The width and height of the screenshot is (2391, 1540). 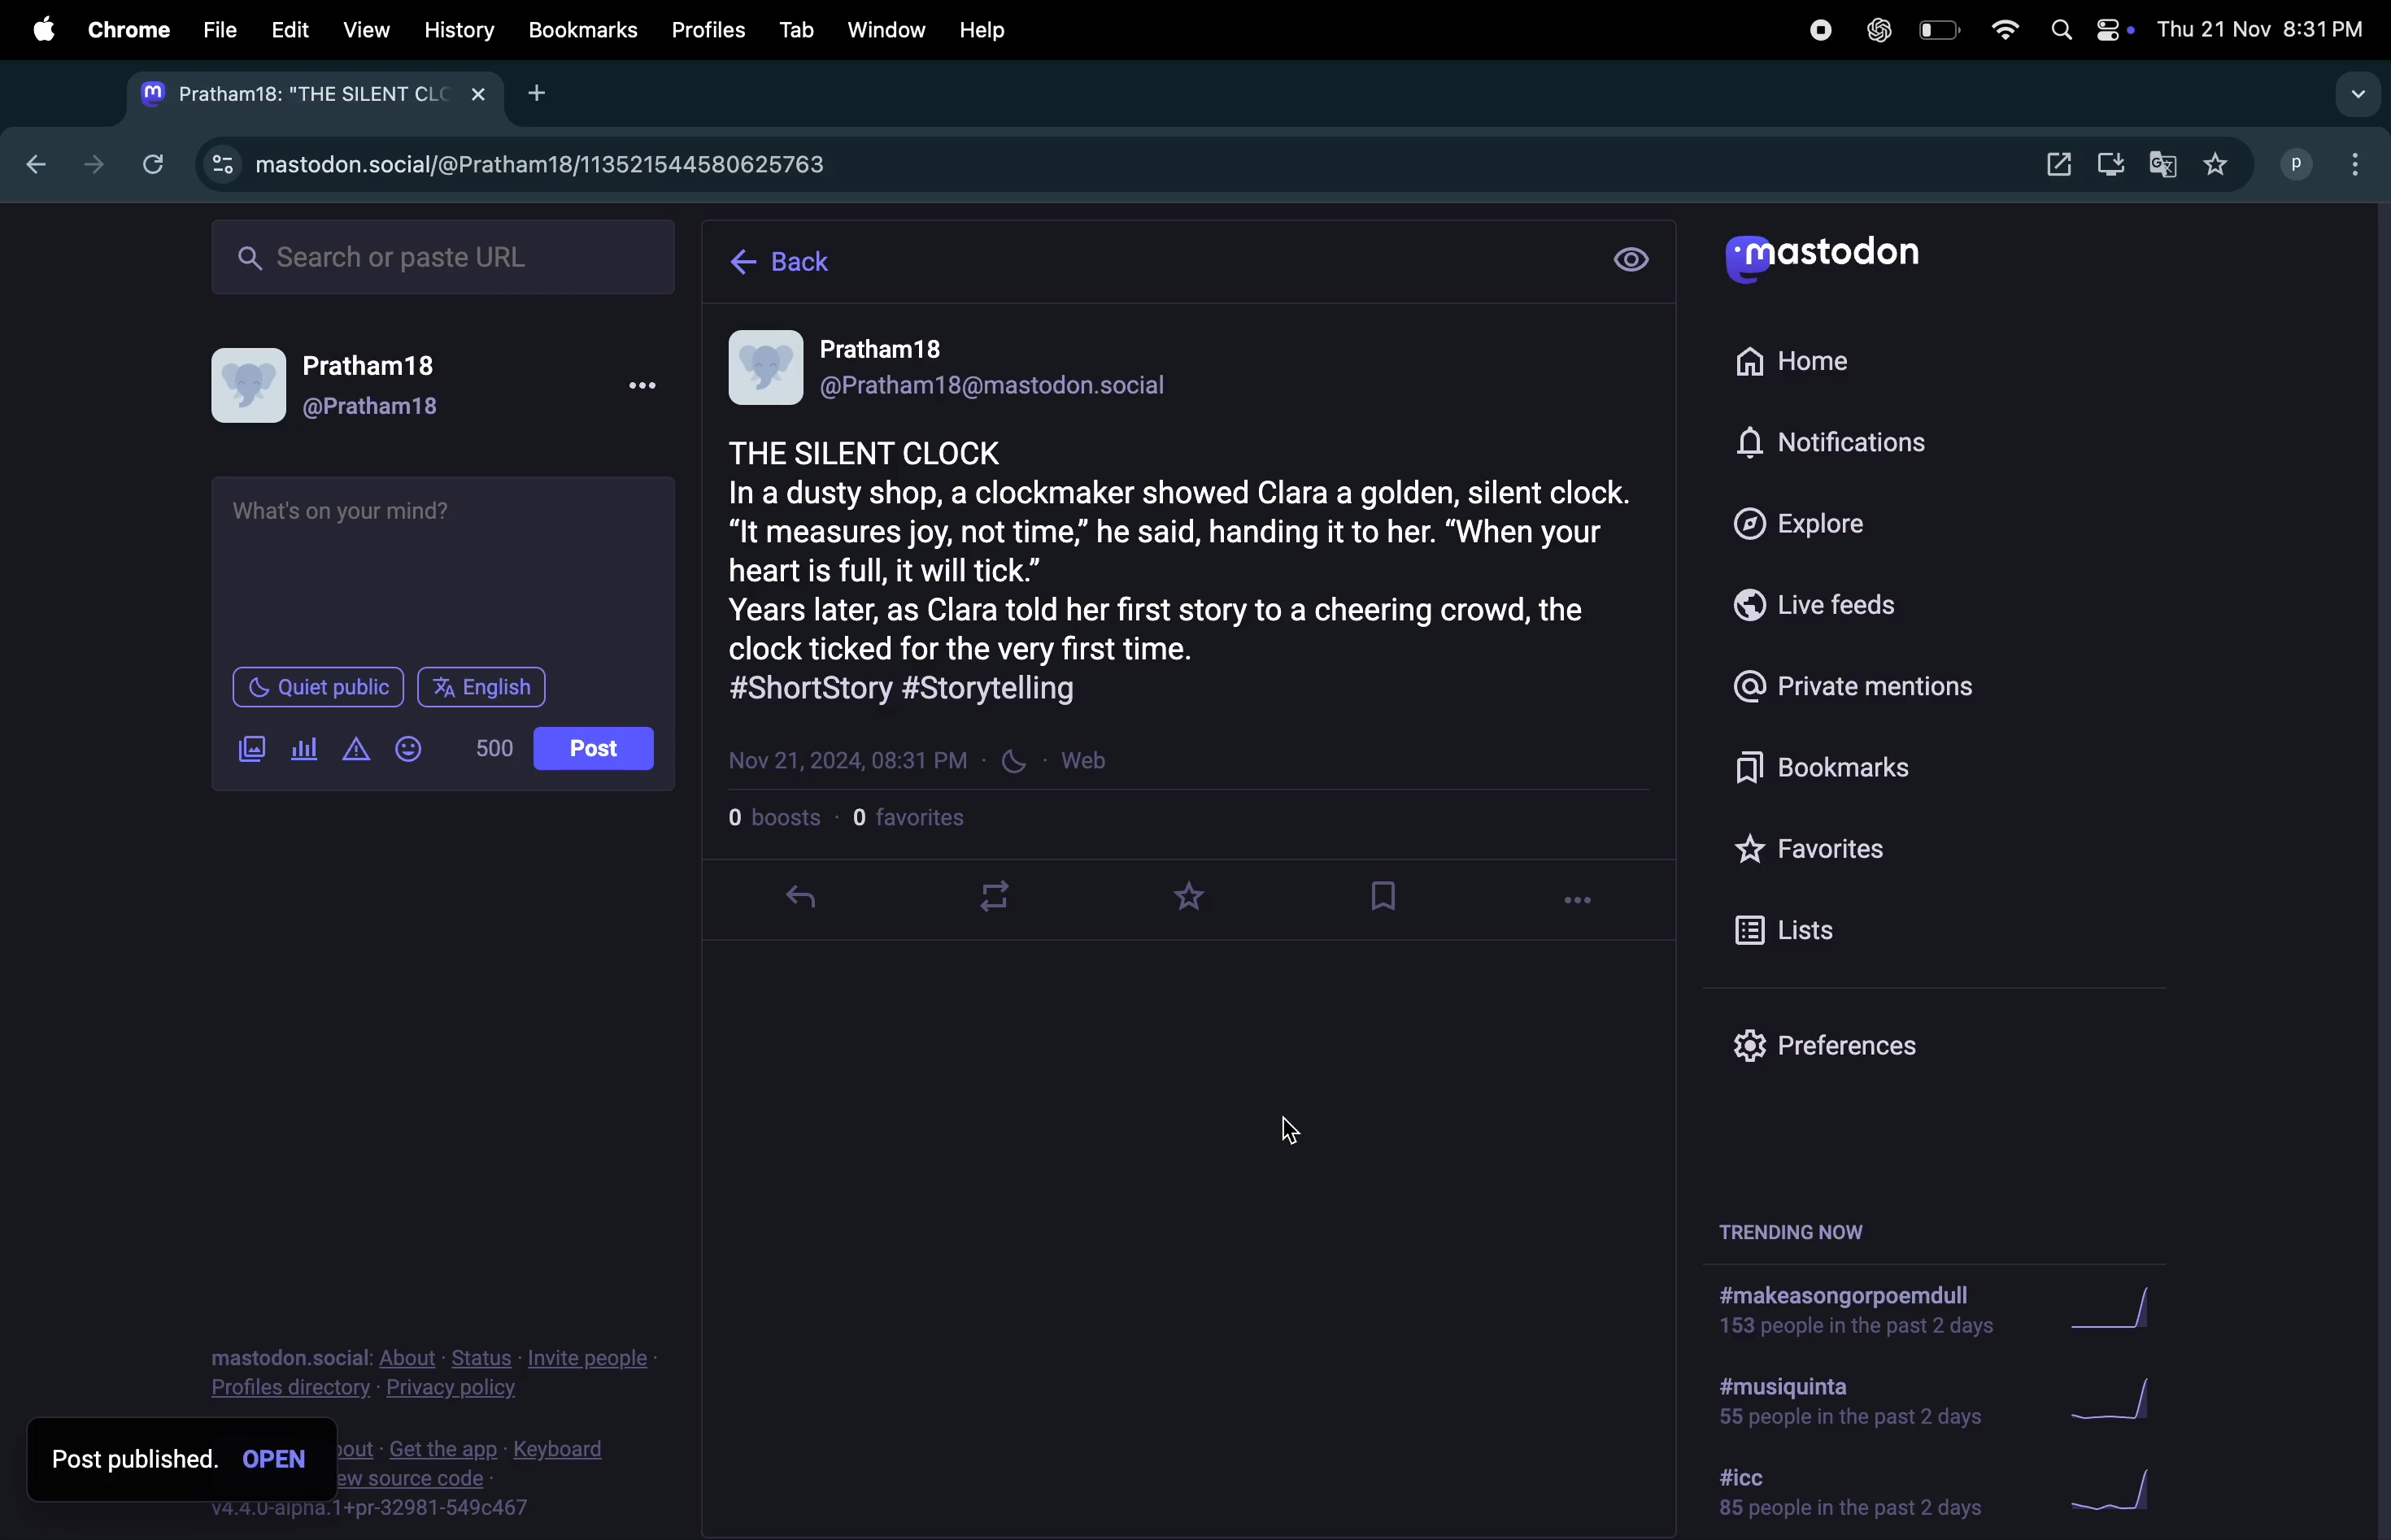 I want to click on chrome, so click(x=129, y=27).